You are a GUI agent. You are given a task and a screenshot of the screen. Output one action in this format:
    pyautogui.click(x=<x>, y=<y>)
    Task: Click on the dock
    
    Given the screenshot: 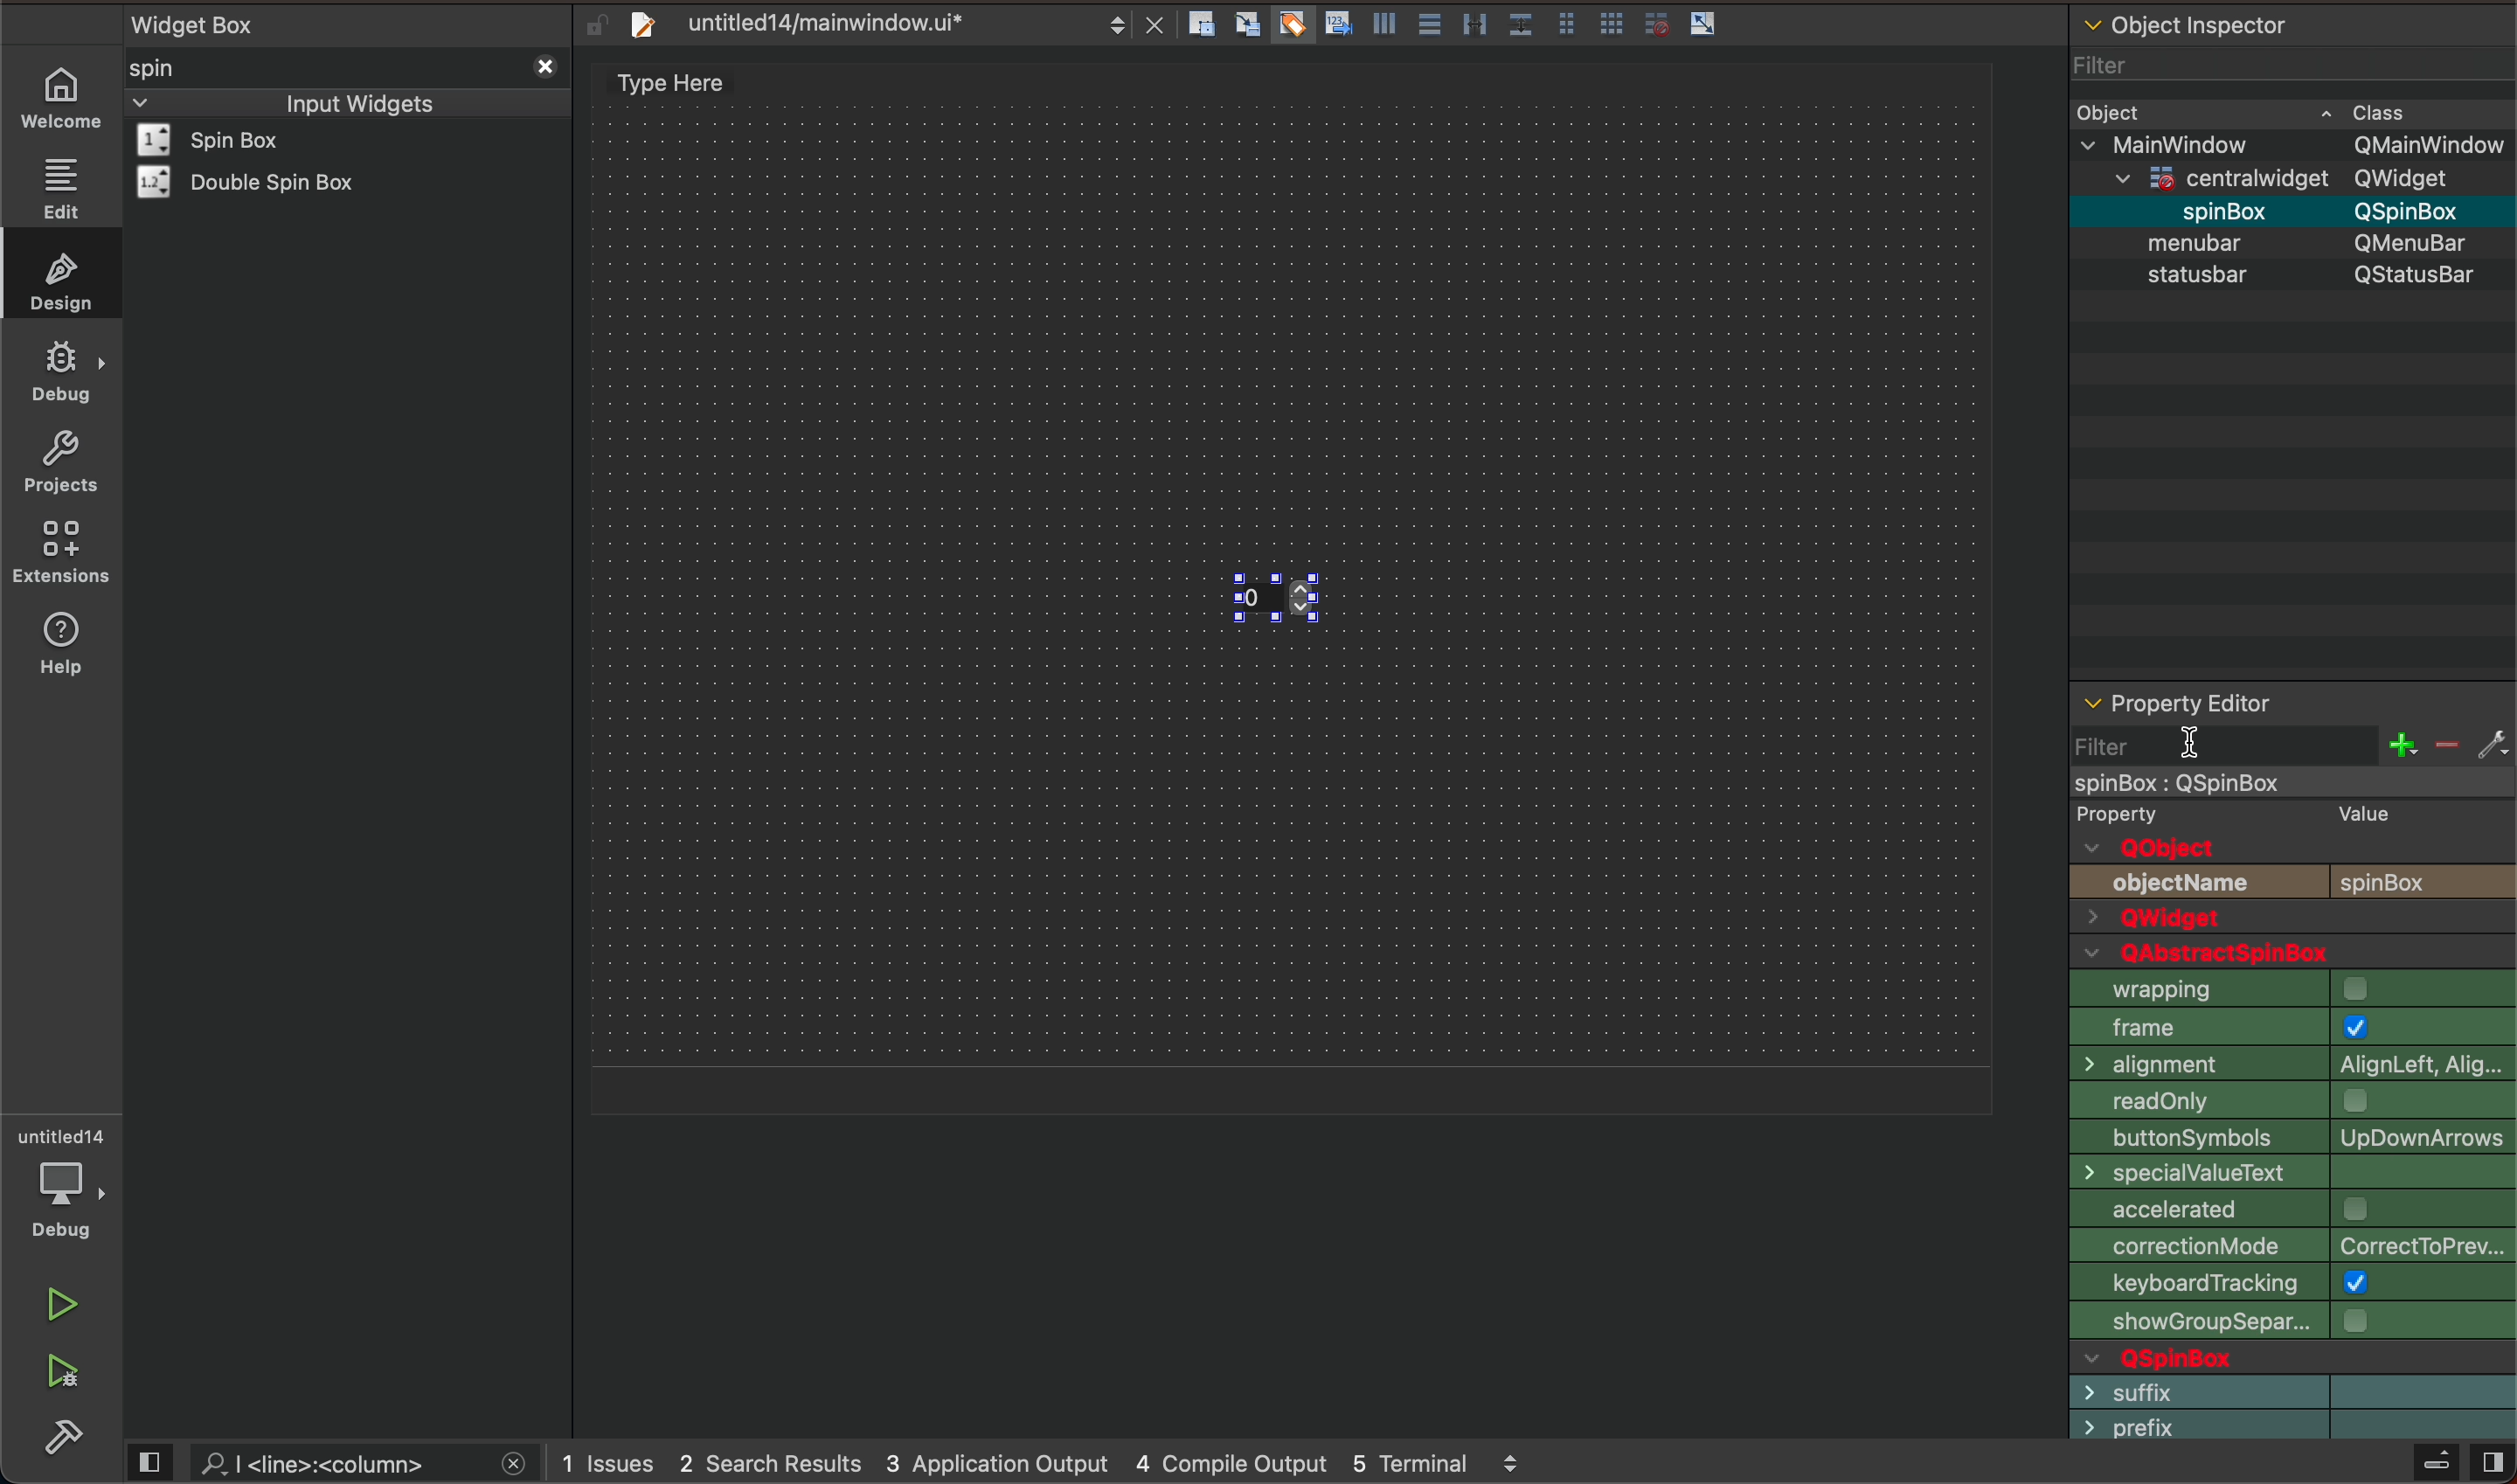 What is the action you would take?
    pyautogui.click(x=2290, y=1171)
    